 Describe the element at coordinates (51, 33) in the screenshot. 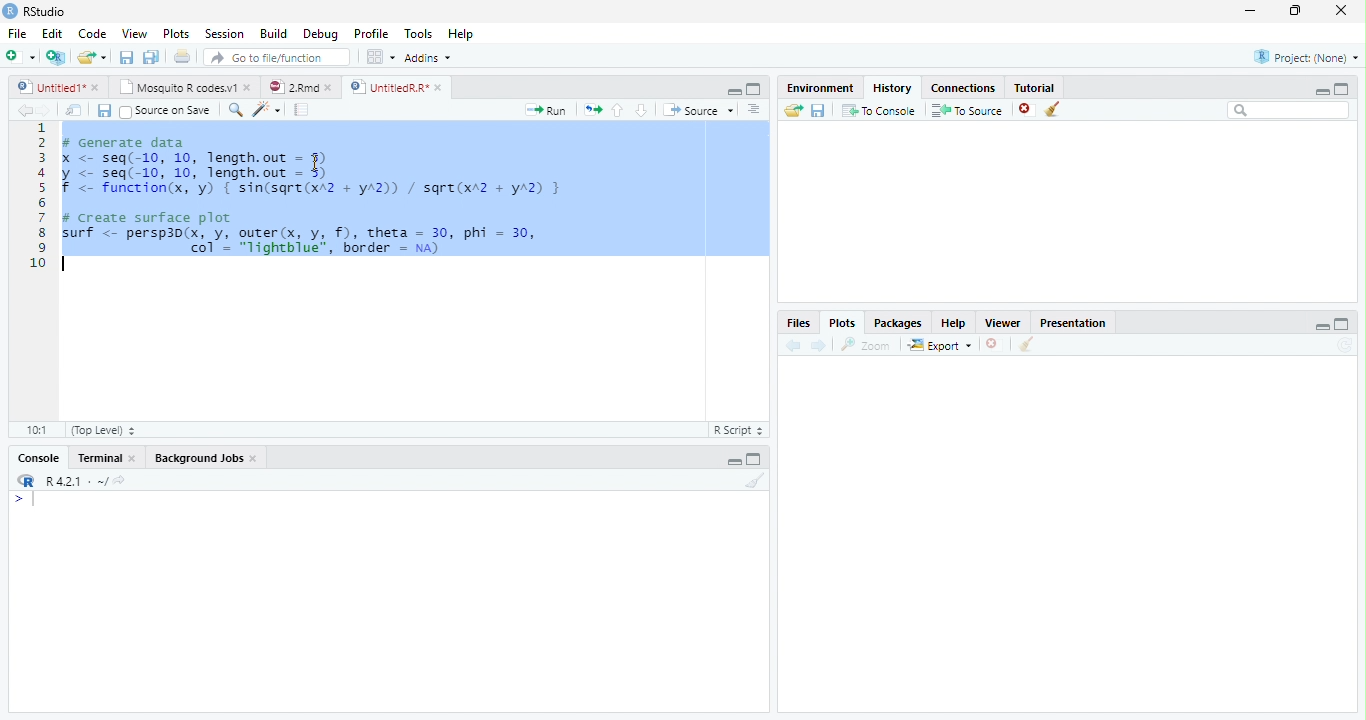

I see `Edit` at that location.